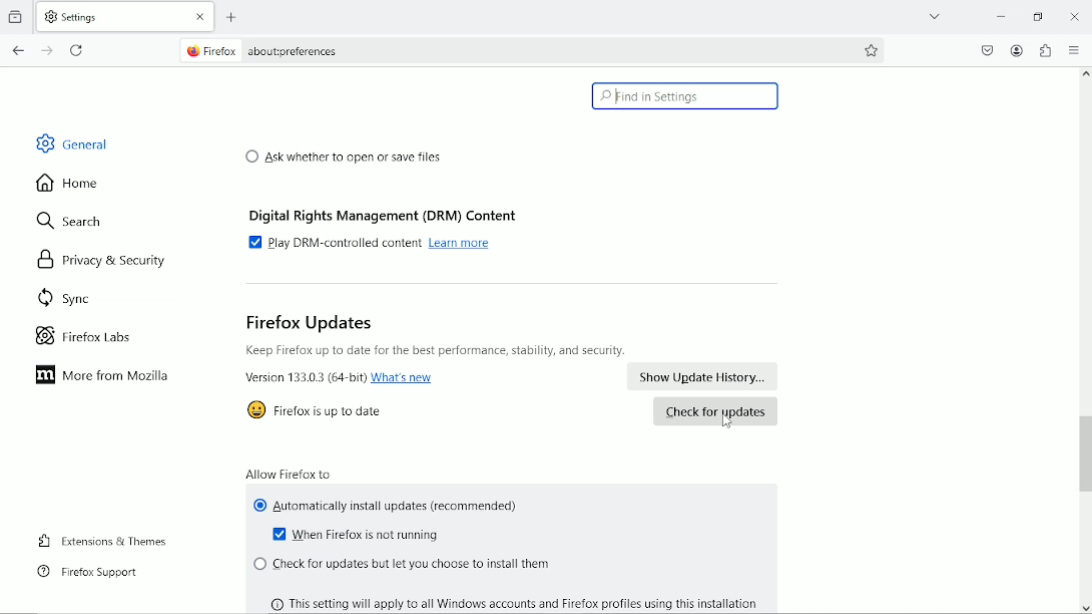 This screenshot has width=1092, height=614. I want to click on Close, so click(1072, 16).